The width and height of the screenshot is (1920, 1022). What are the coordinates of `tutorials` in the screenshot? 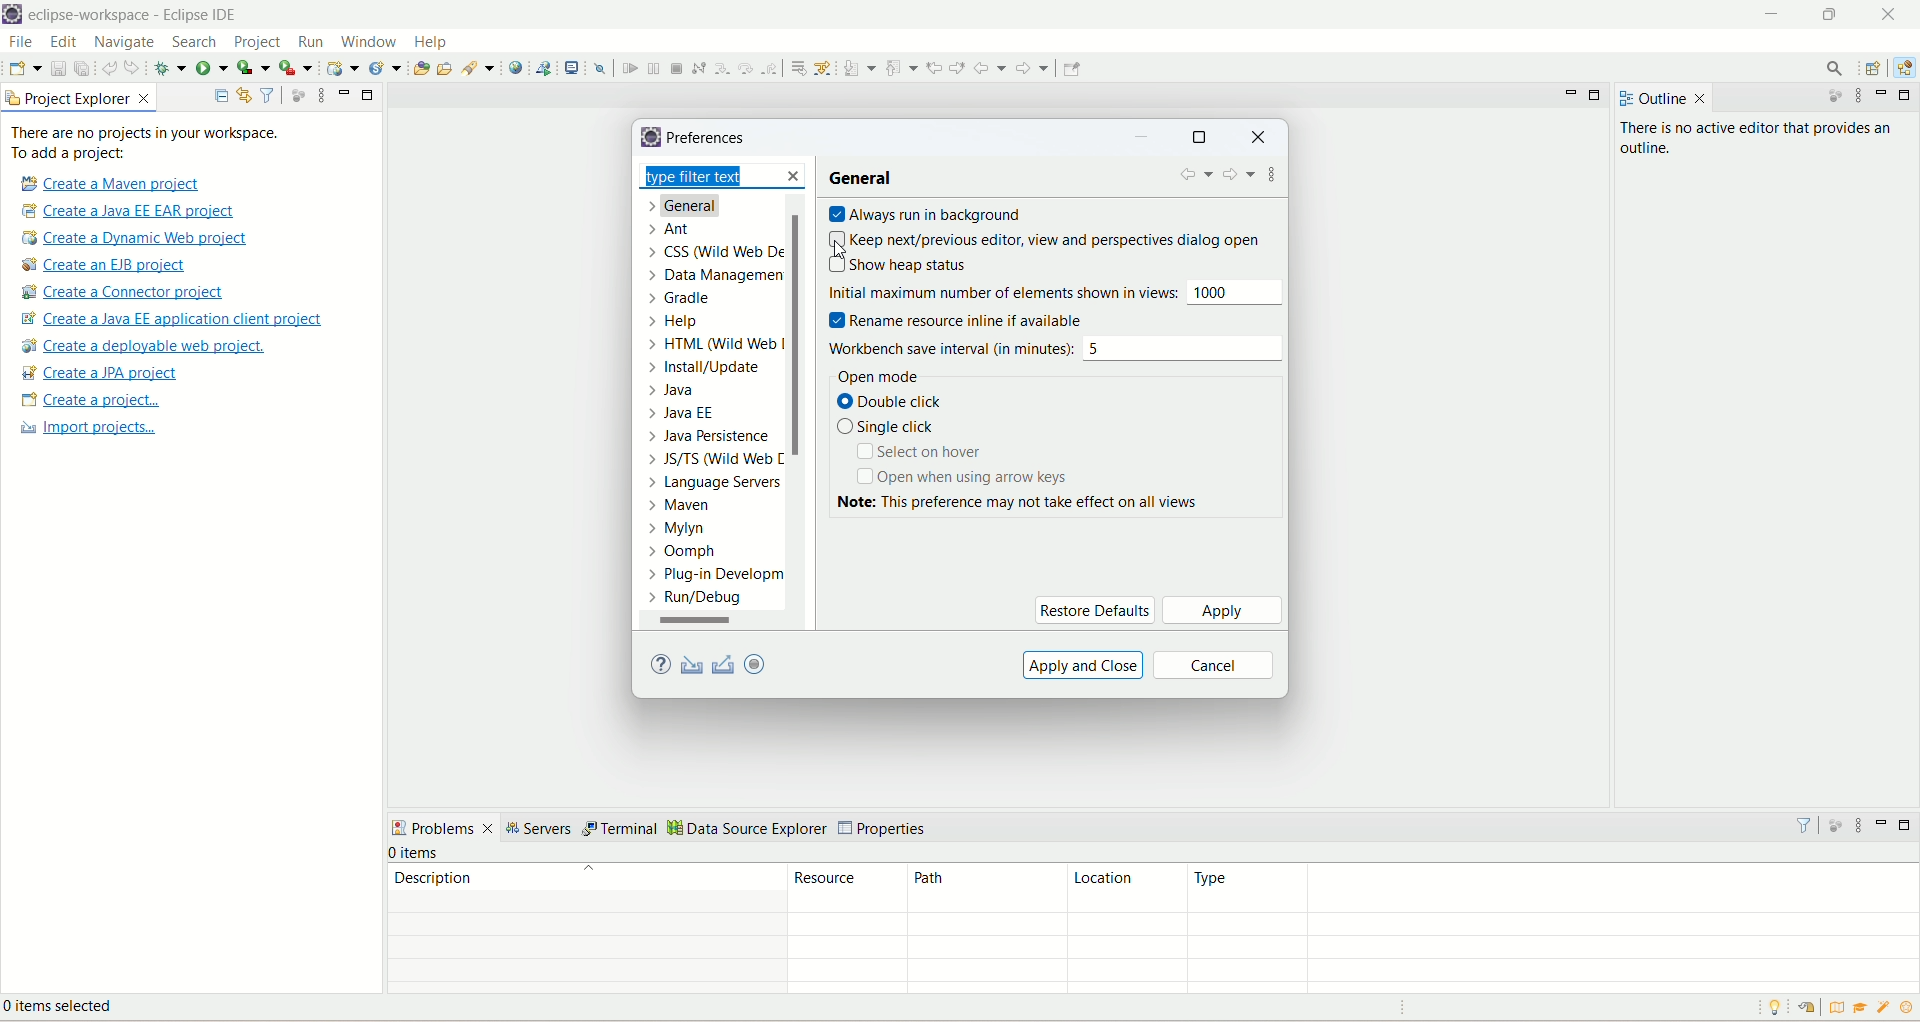 It's located at (1863, 1008).